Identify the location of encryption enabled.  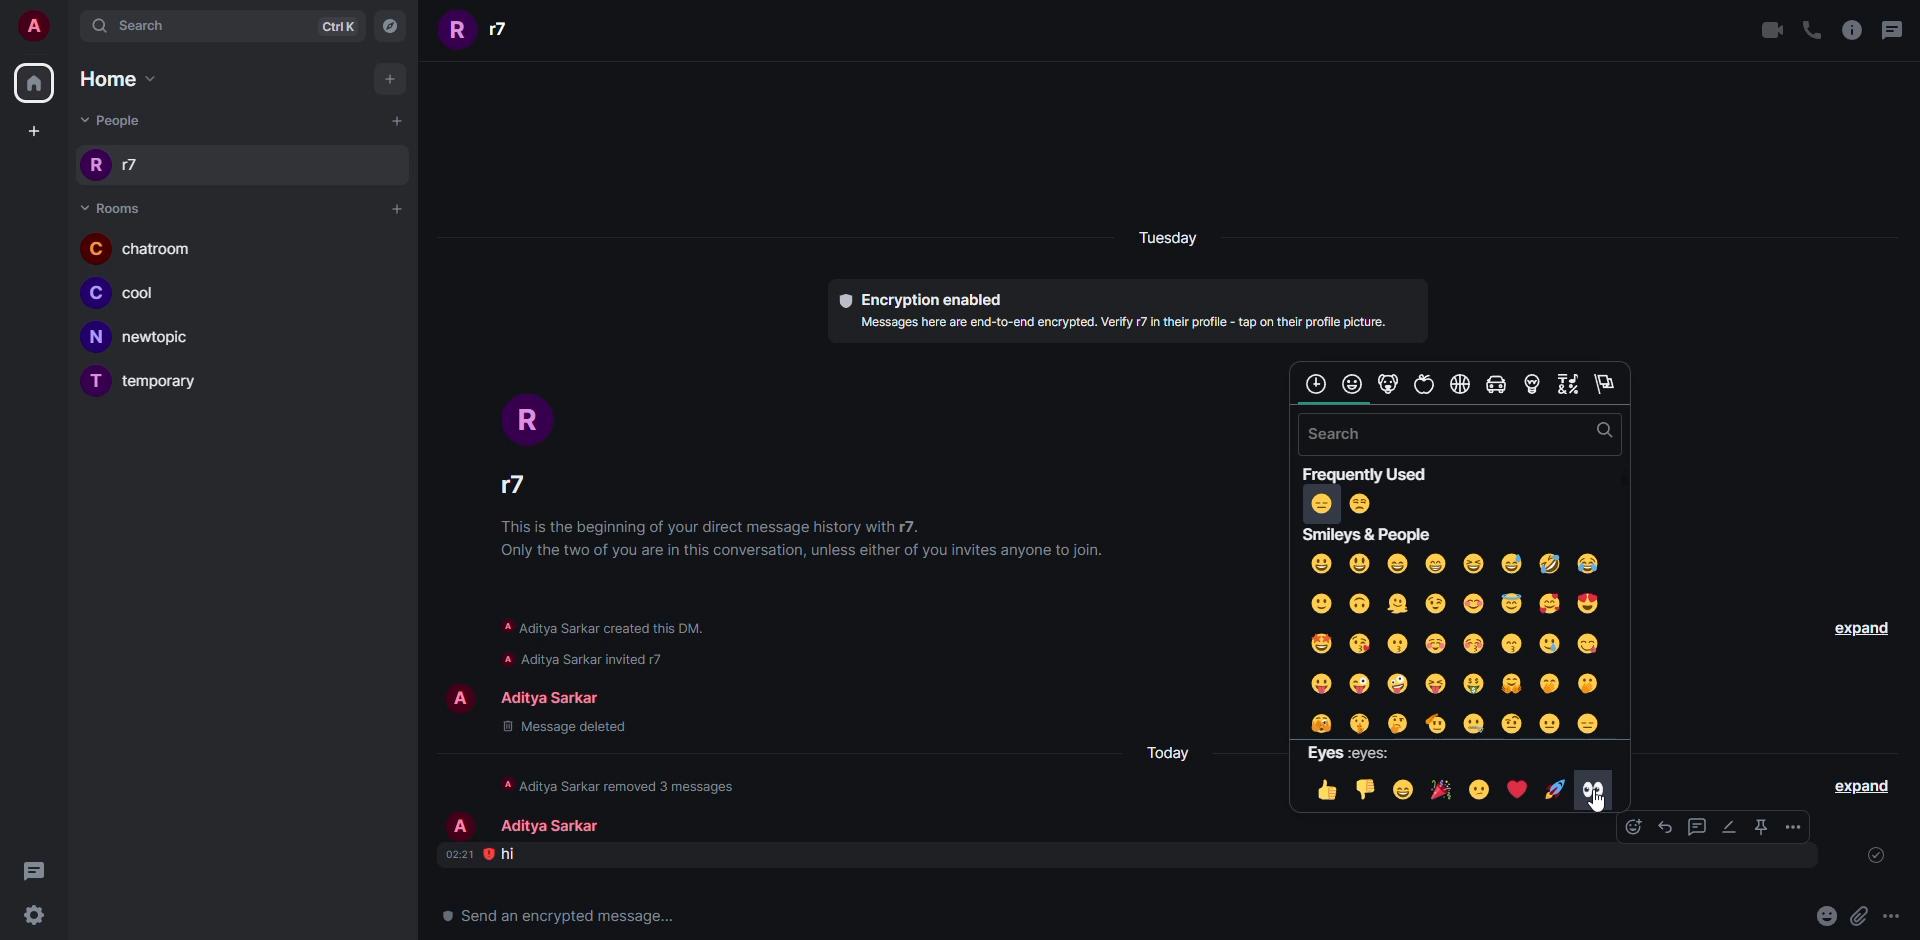
(920, 298).